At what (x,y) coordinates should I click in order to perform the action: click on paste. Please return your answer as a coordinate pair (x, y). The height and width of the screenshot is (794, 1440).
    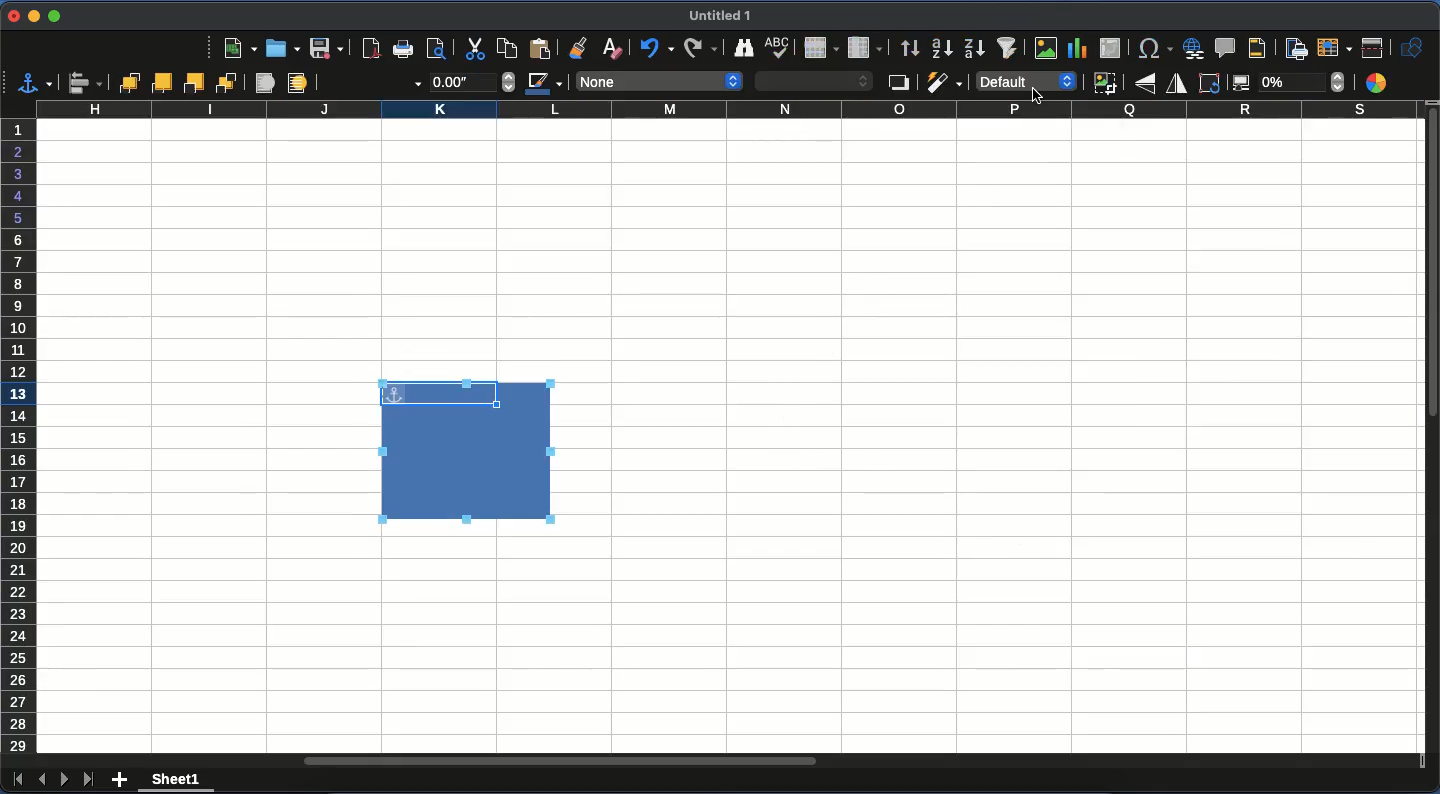
    Looking at the image, I should click on (505, 47).